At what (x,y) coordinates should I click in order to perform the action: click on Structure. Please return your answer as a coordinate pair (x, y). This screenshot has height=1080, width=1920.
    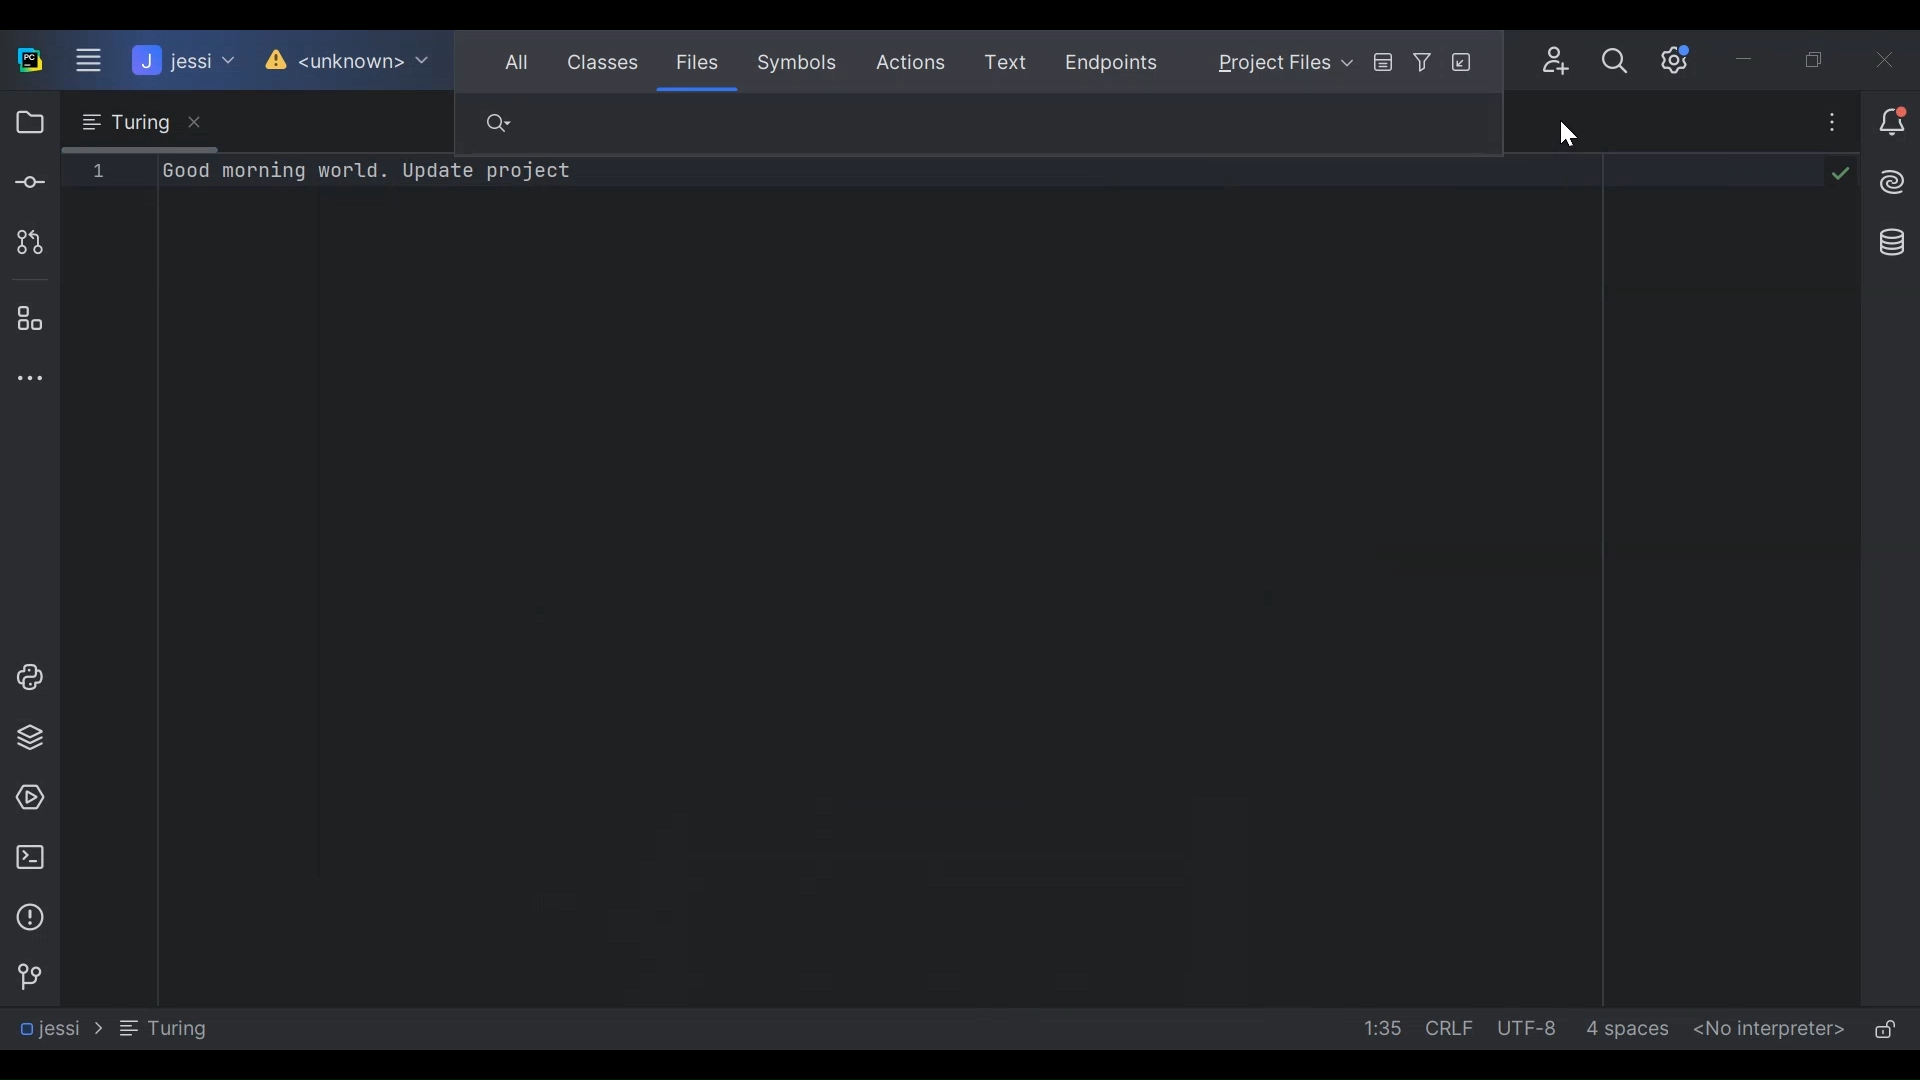
    Looking at the image, I should click on (26, 317).